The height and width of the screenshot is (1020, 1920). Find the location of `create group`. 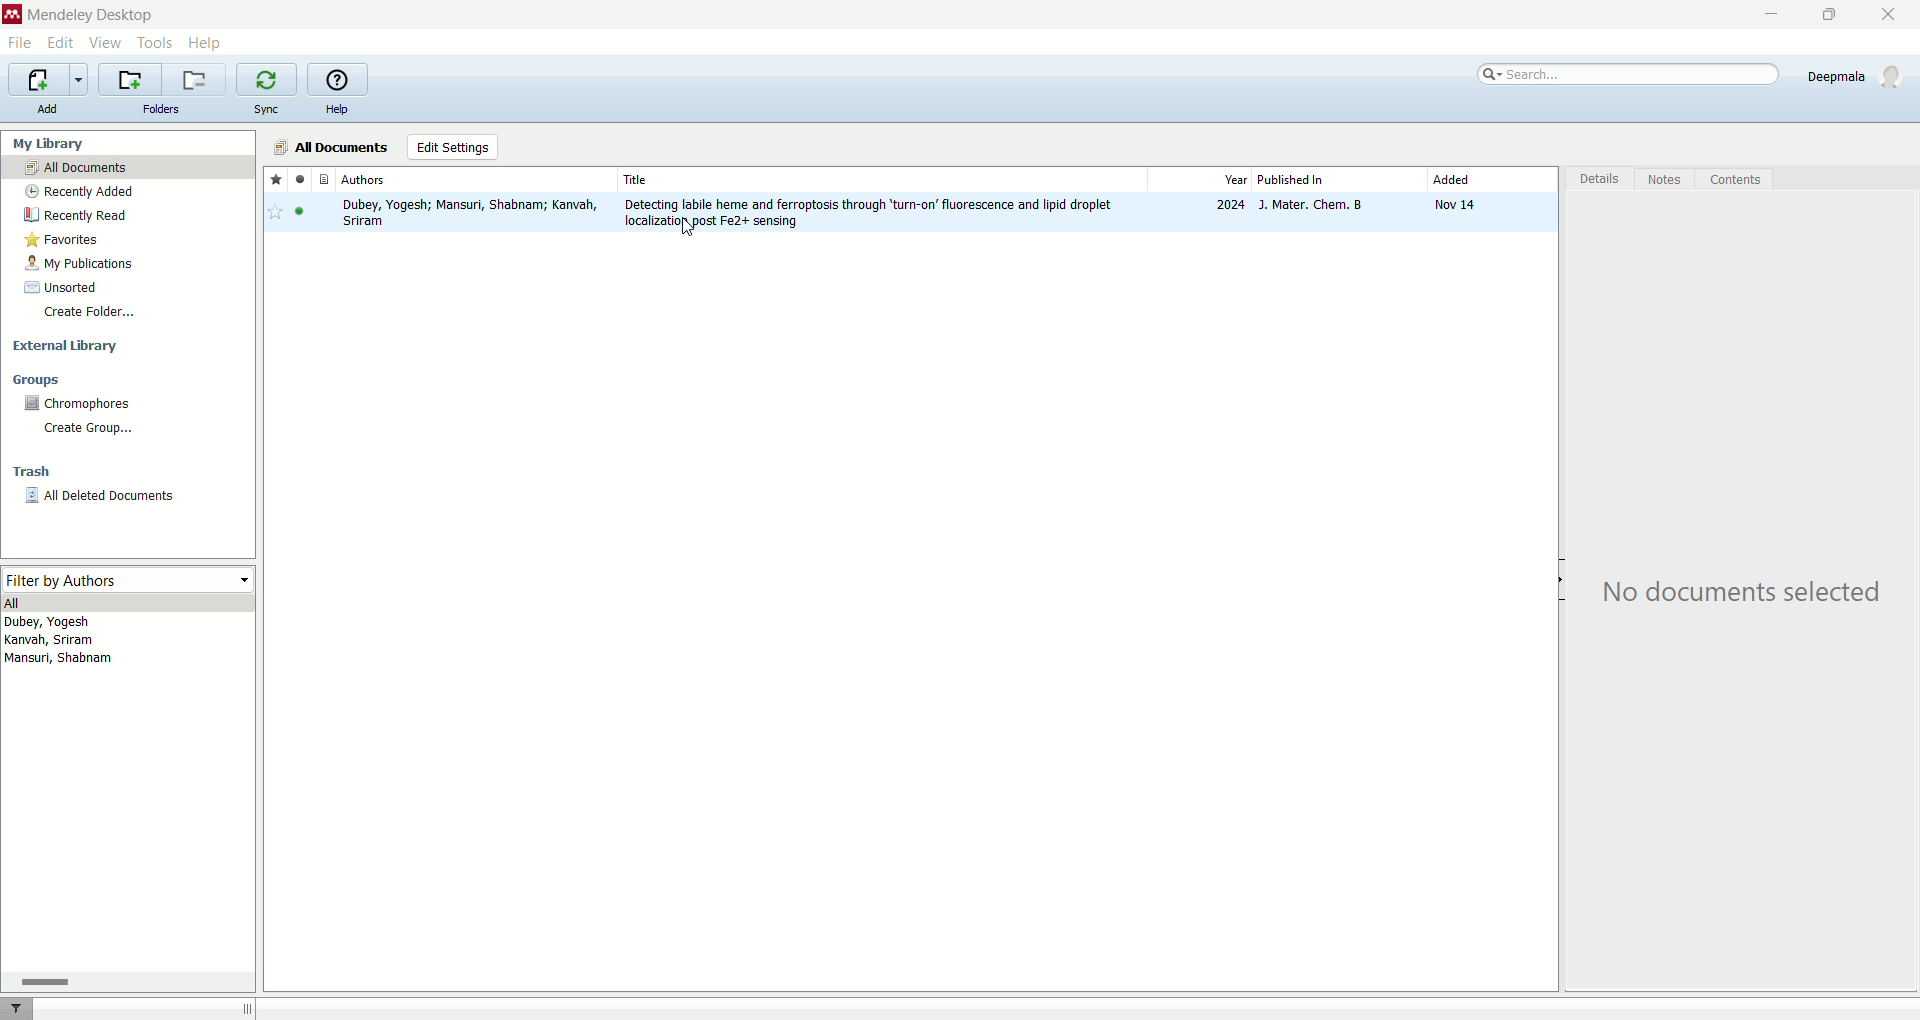

create group is located at coordinates (93, 431).